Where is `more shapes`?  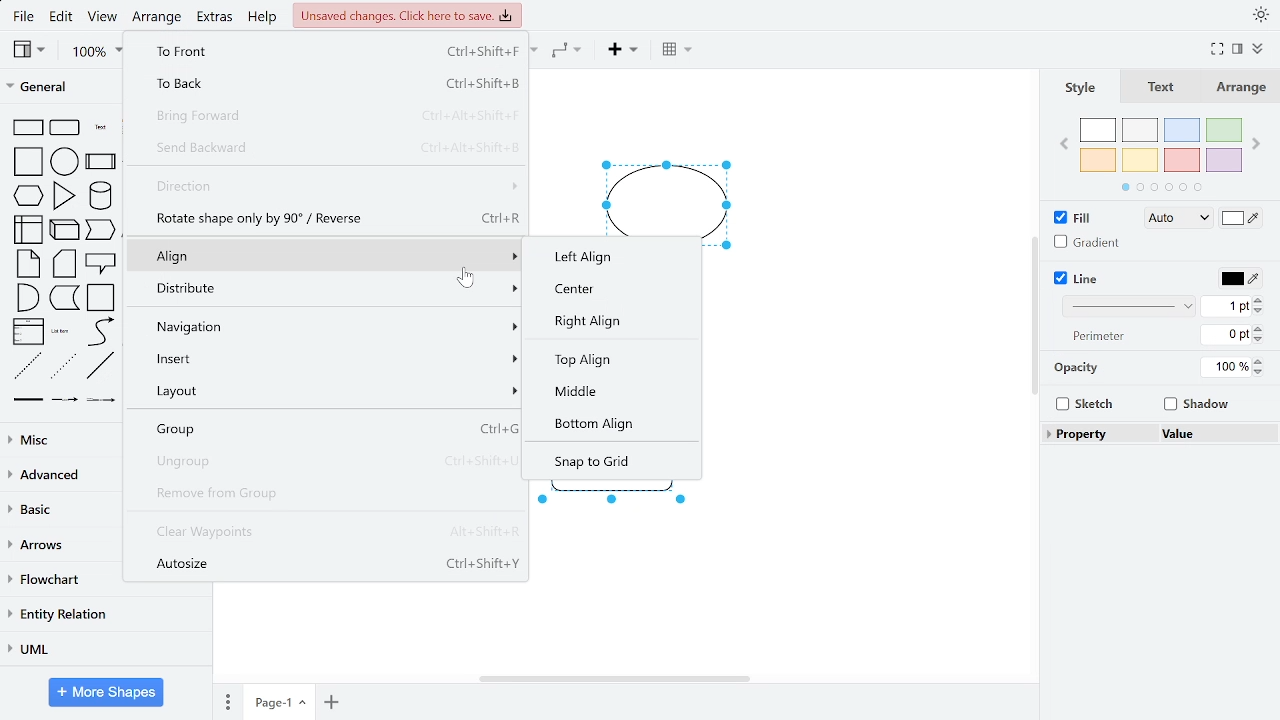
more shapes is located at coordinates (108, 692).